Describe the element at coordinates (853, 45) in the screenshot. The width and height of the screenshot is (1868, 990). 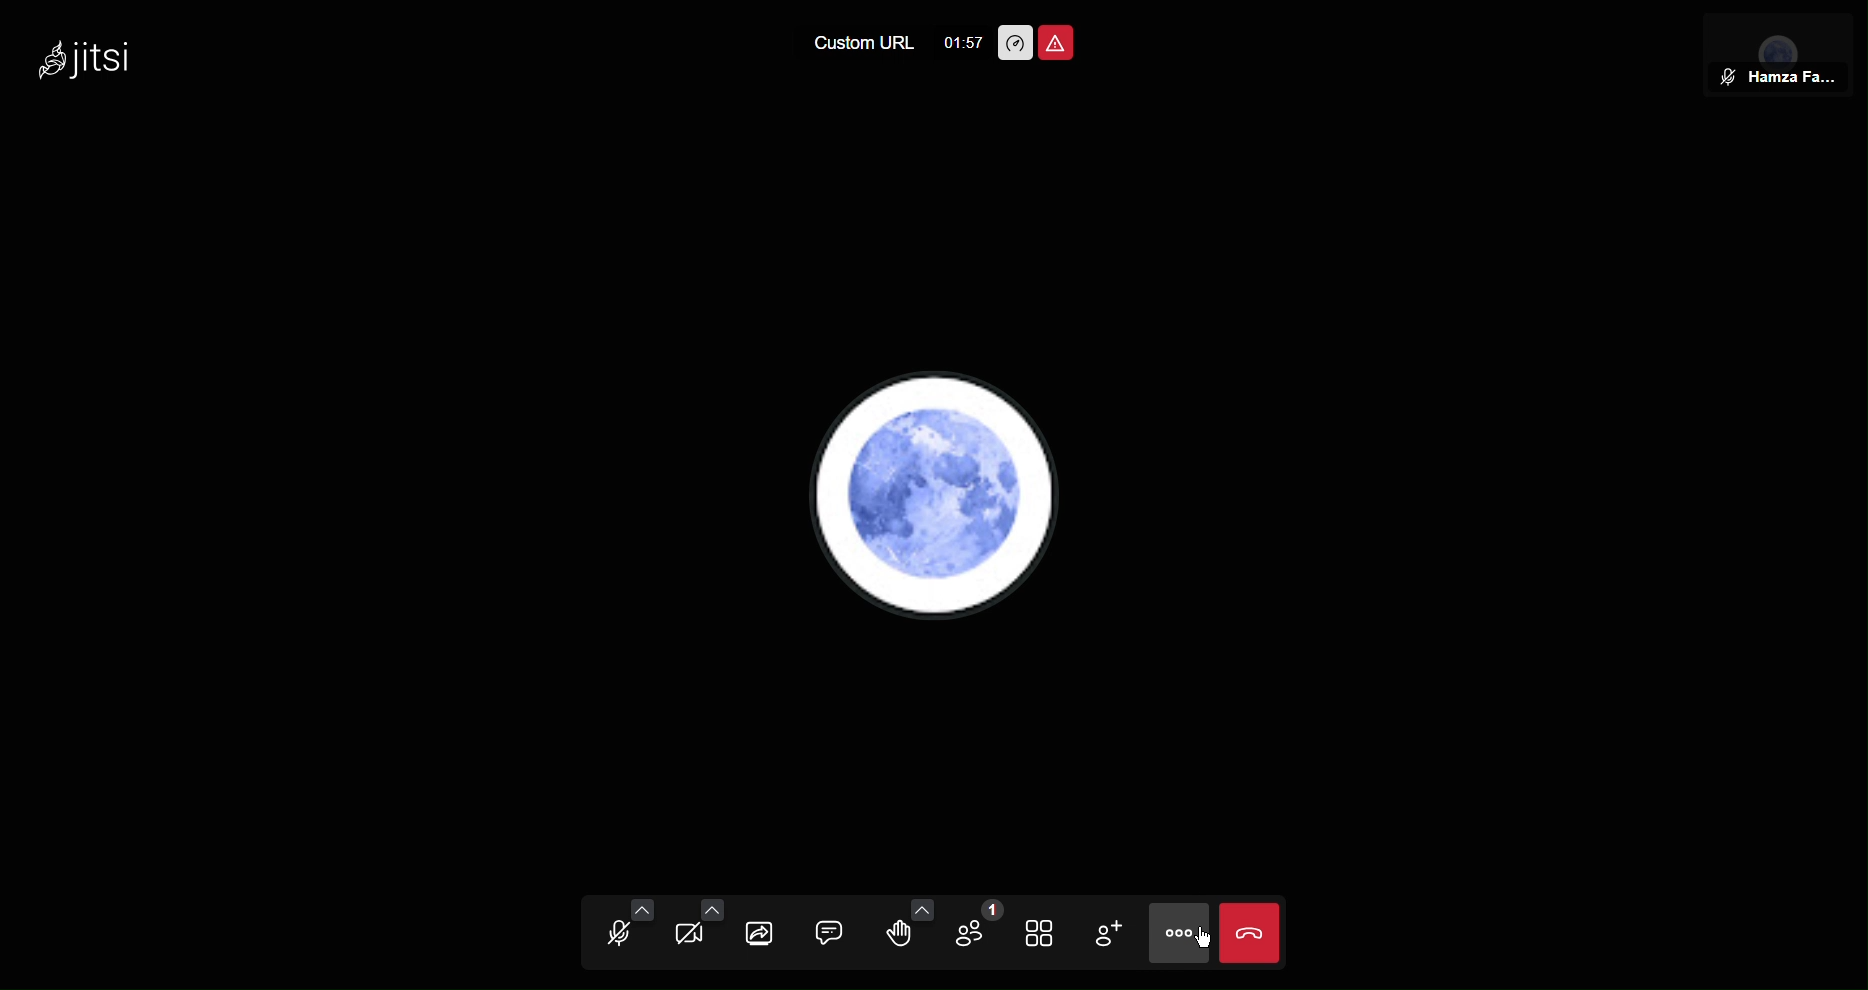
I see `Custom URL` at that location.